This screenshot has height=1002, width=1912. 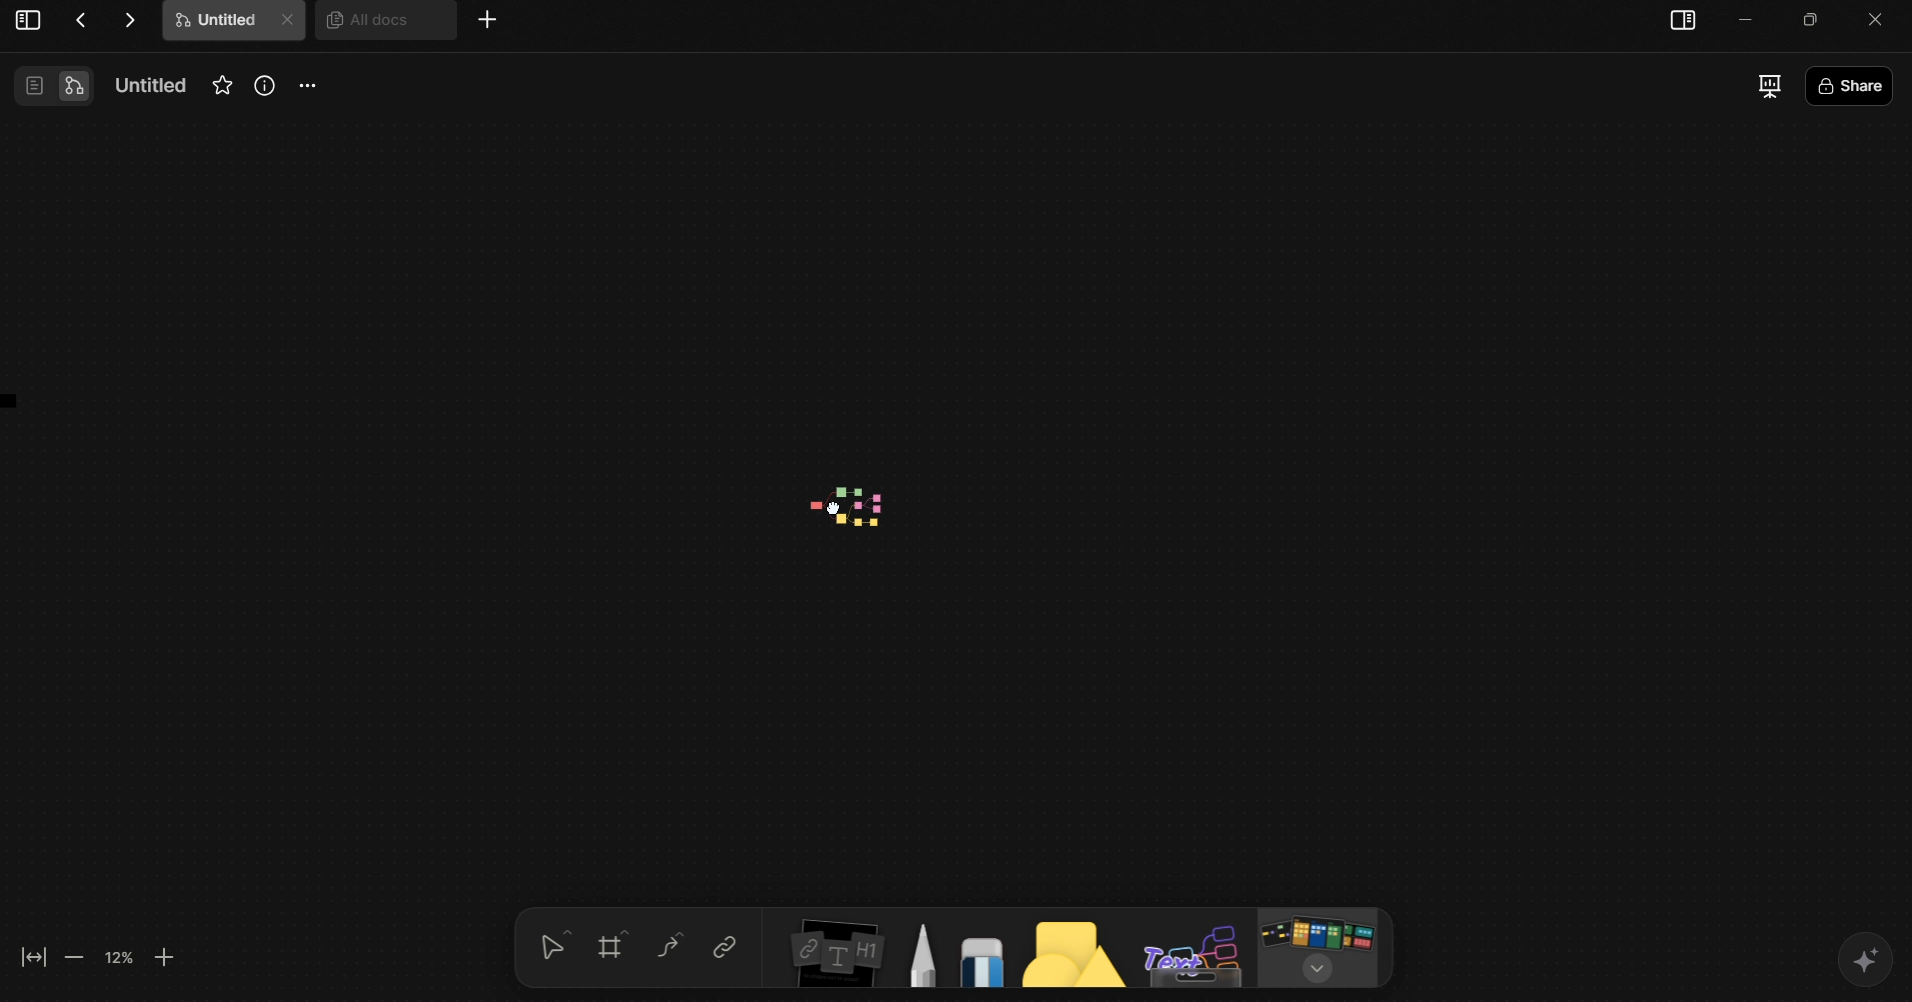 What do you see at coordinates (668, 947) in the screenshot?
I see `Curve Tool` at bounding box center [668, 947].